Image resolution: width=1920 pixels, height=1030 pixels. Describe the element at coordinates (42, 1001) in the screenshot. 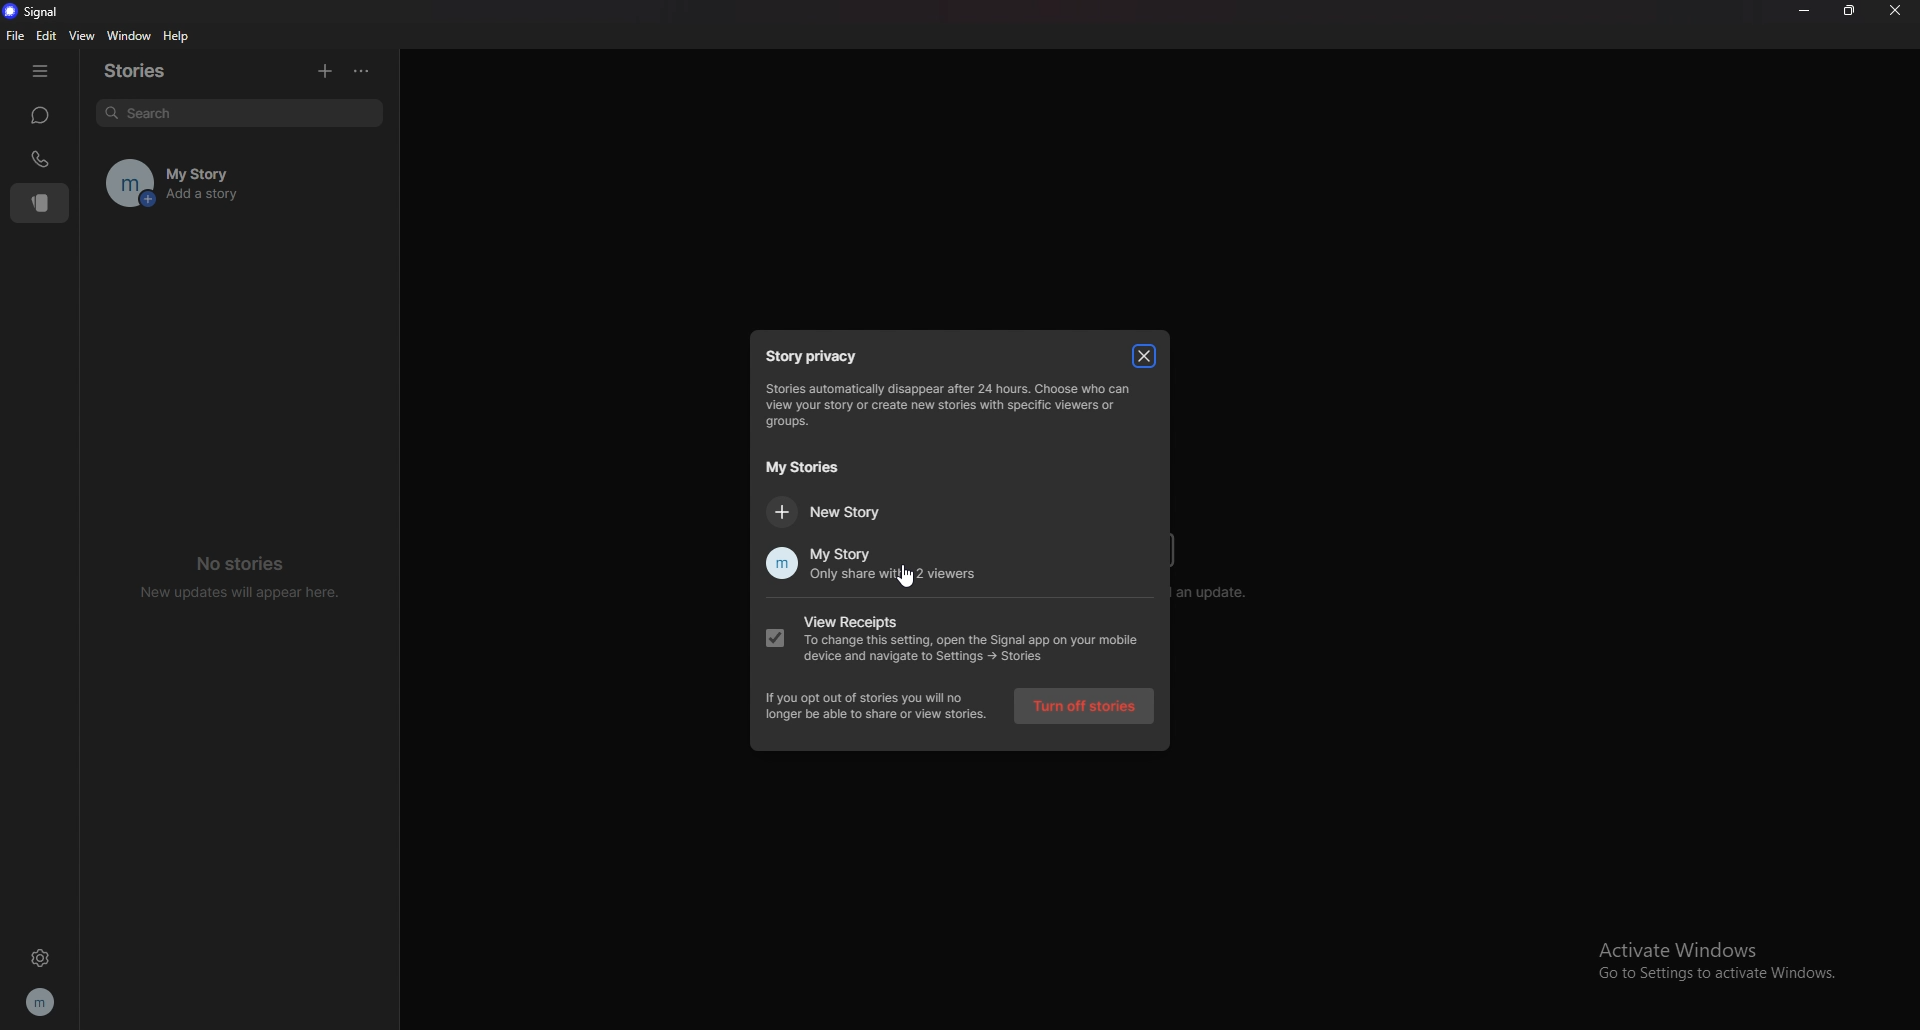

I see `profile` at that location.